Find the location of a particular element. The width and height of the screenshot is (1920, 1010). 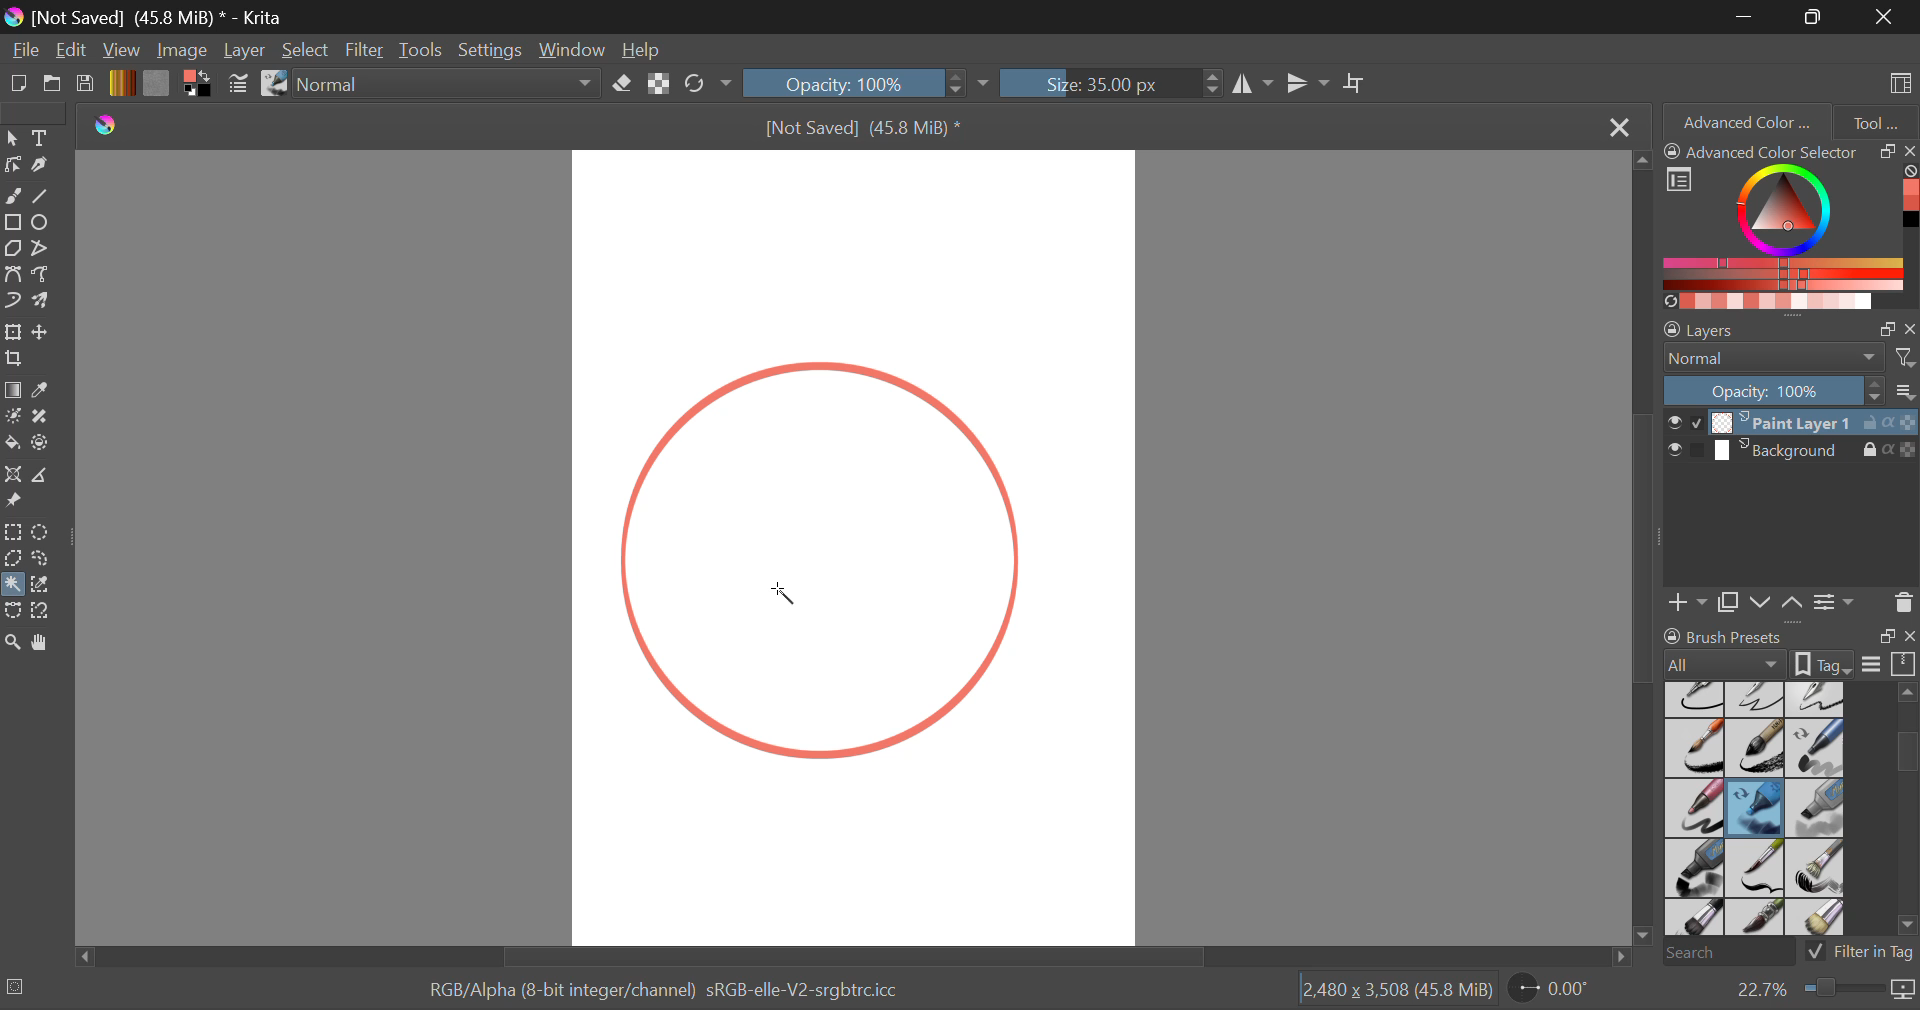

Transform a layer is located at coordinates (12, 332).